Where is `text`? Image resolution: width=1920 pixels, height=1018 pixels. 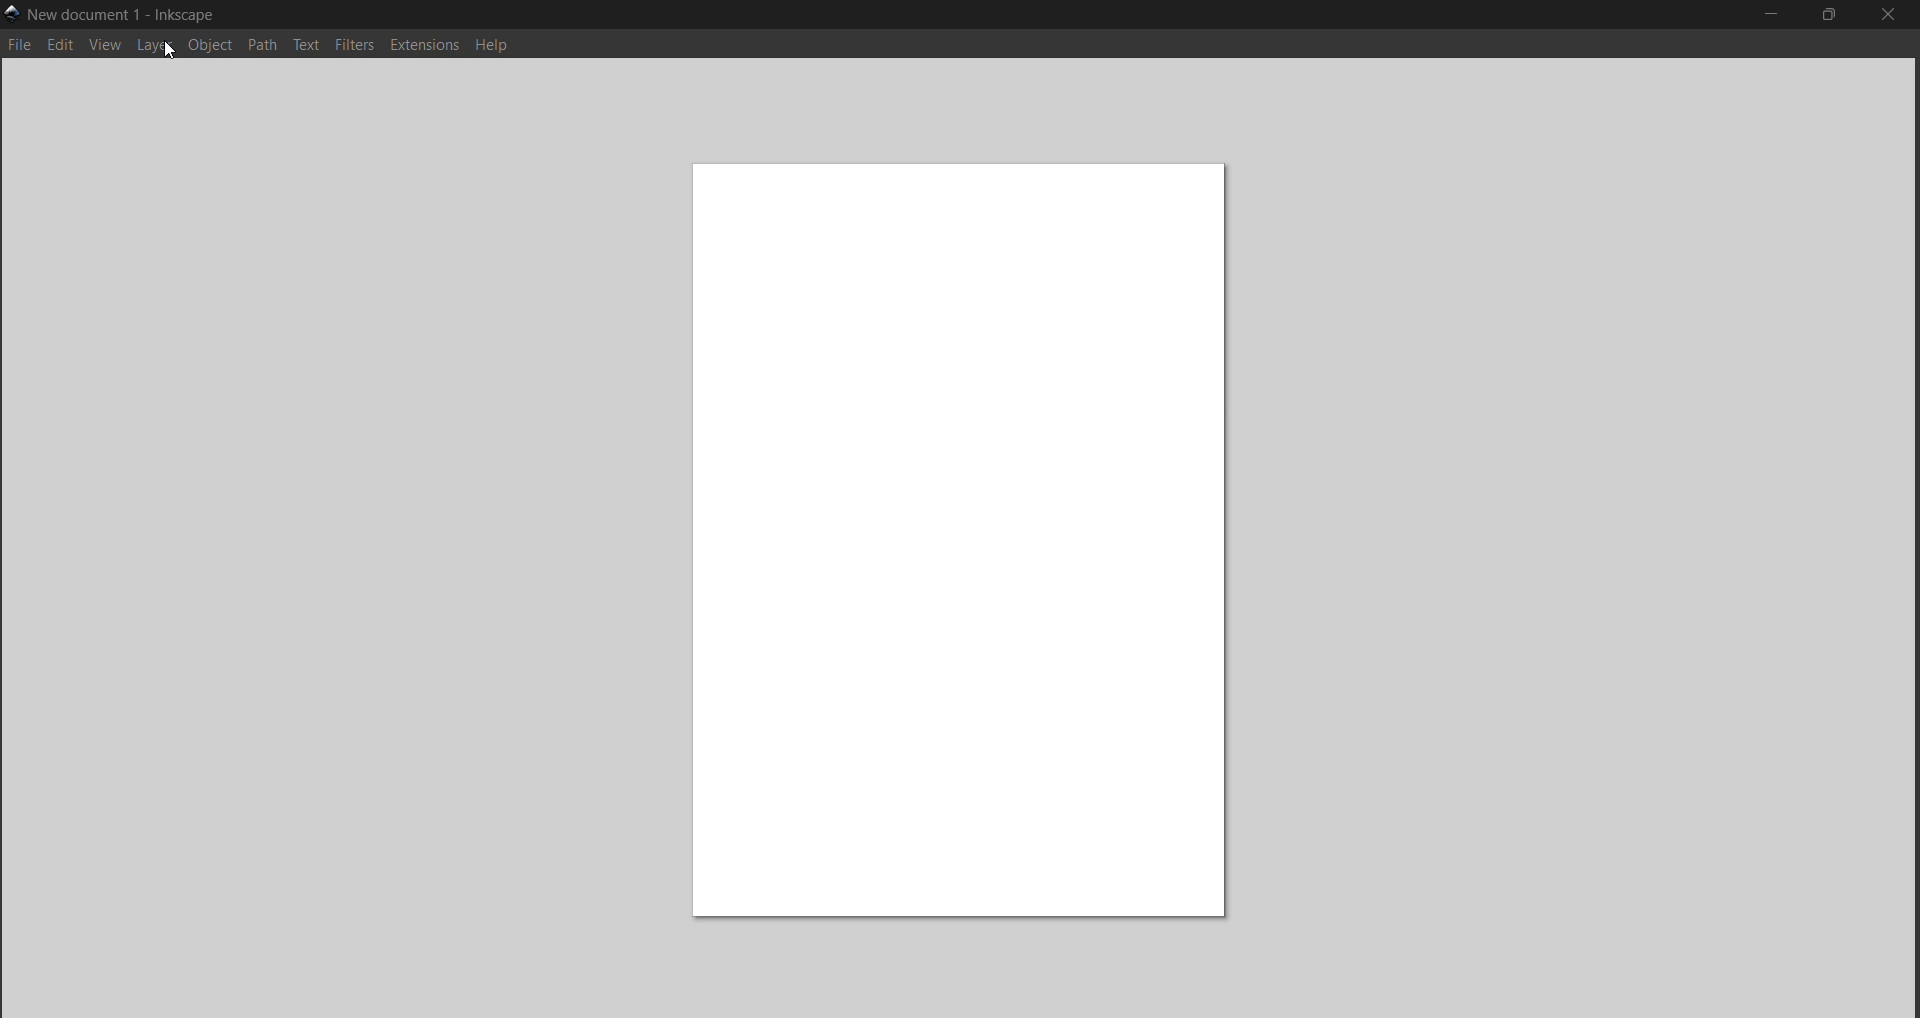 text is located at coordinates (308, 47).